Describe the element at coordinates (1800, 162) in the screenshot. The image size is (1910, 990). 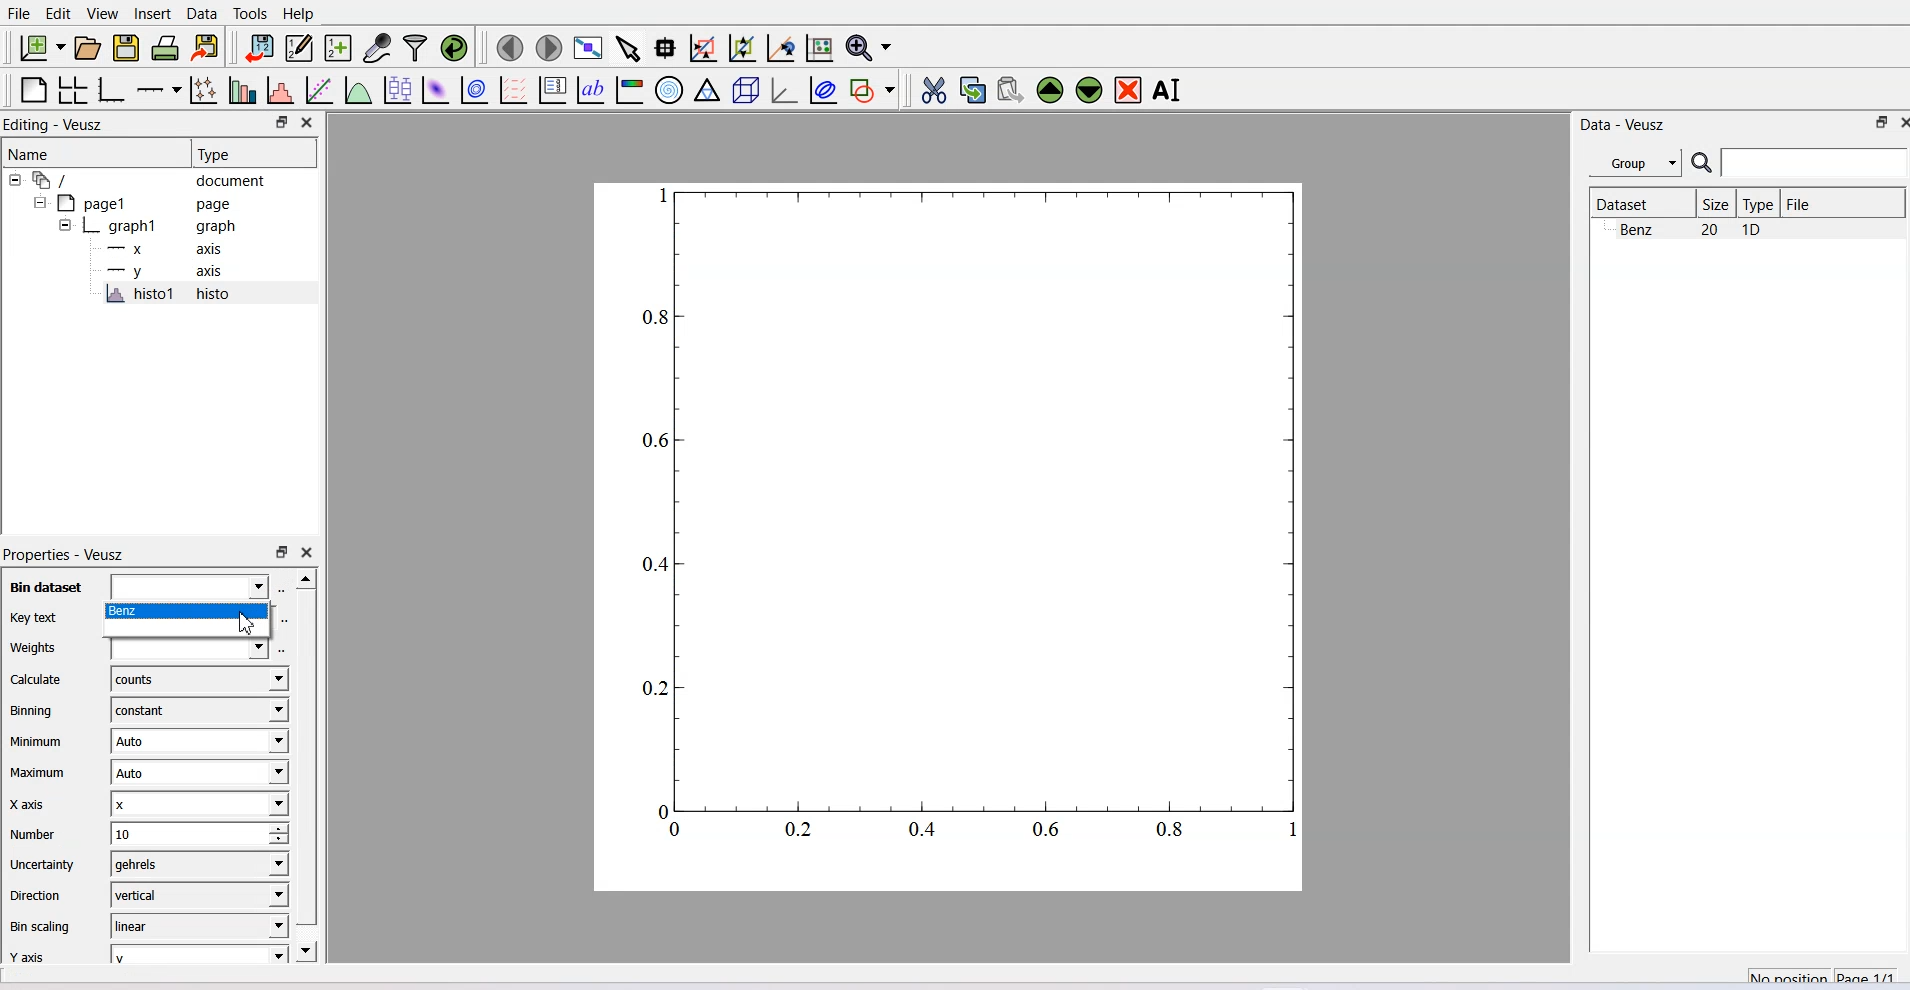
I see `Search Bar` at that location.